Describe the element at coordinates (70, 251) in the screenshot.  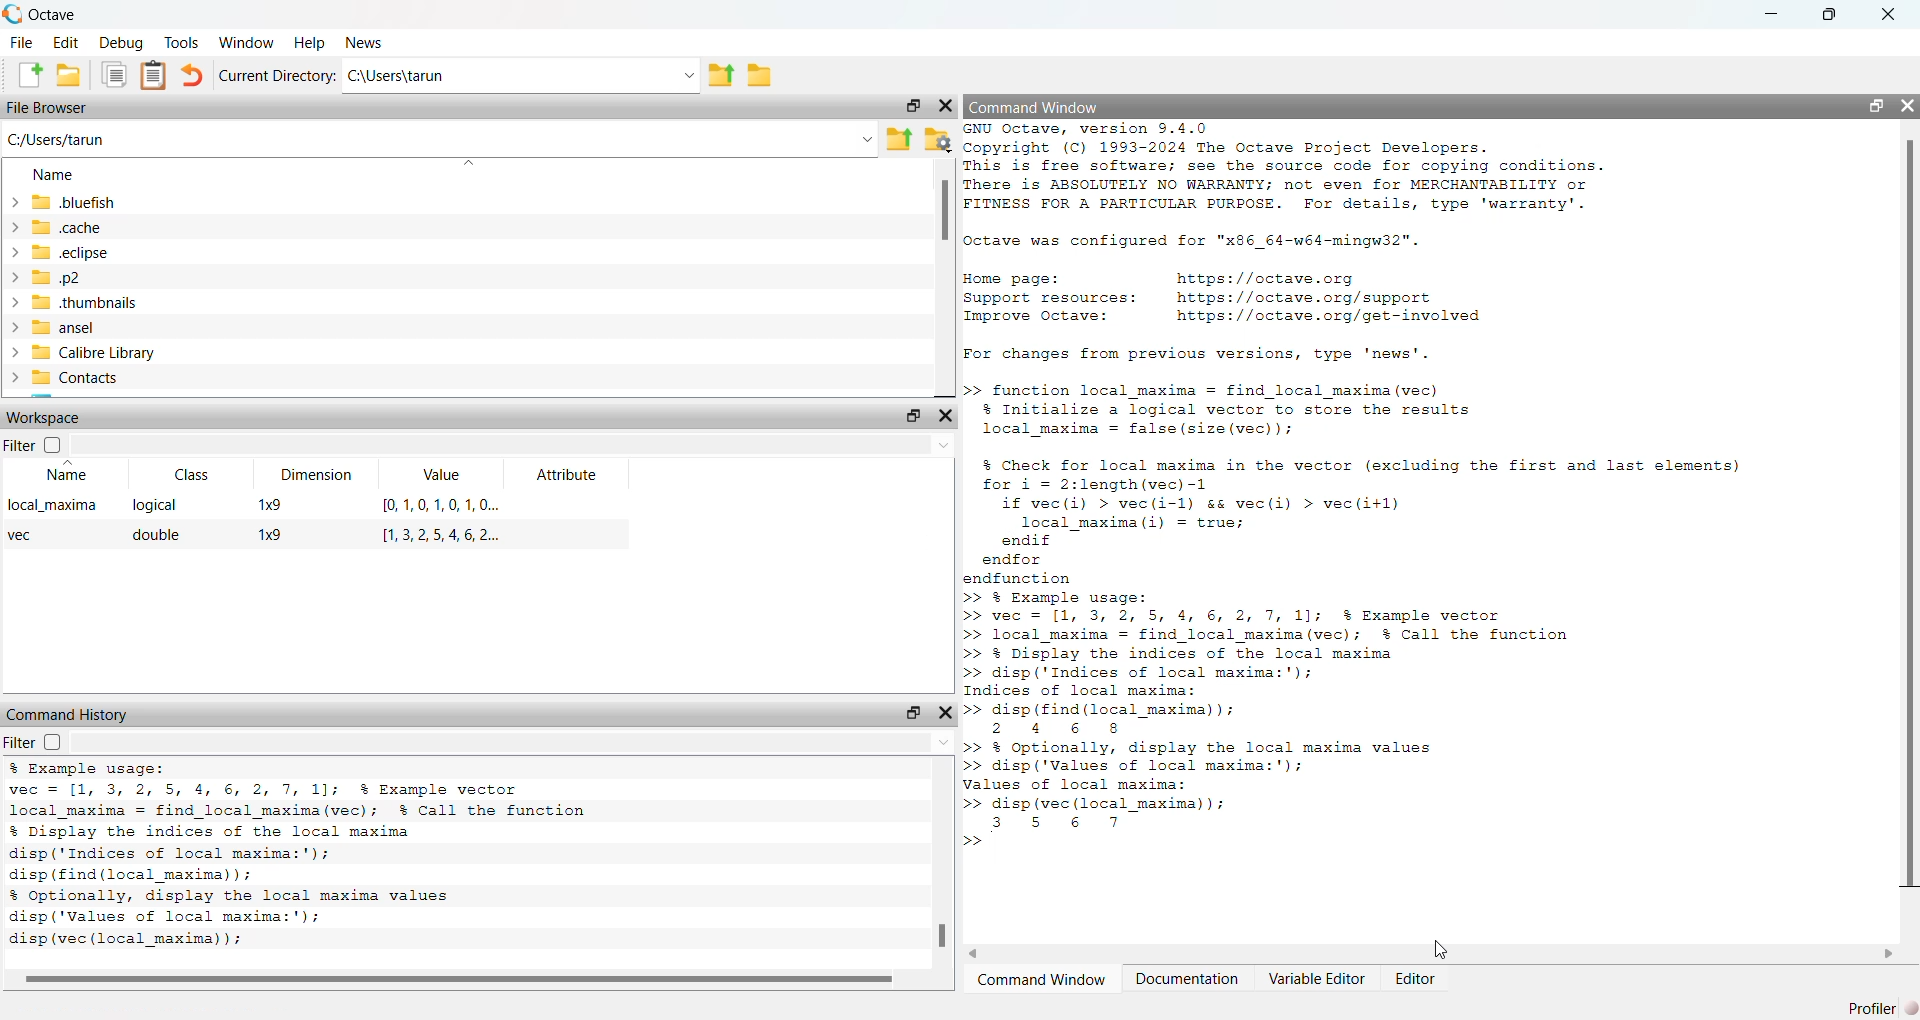
I see `.eclipse` at that location.